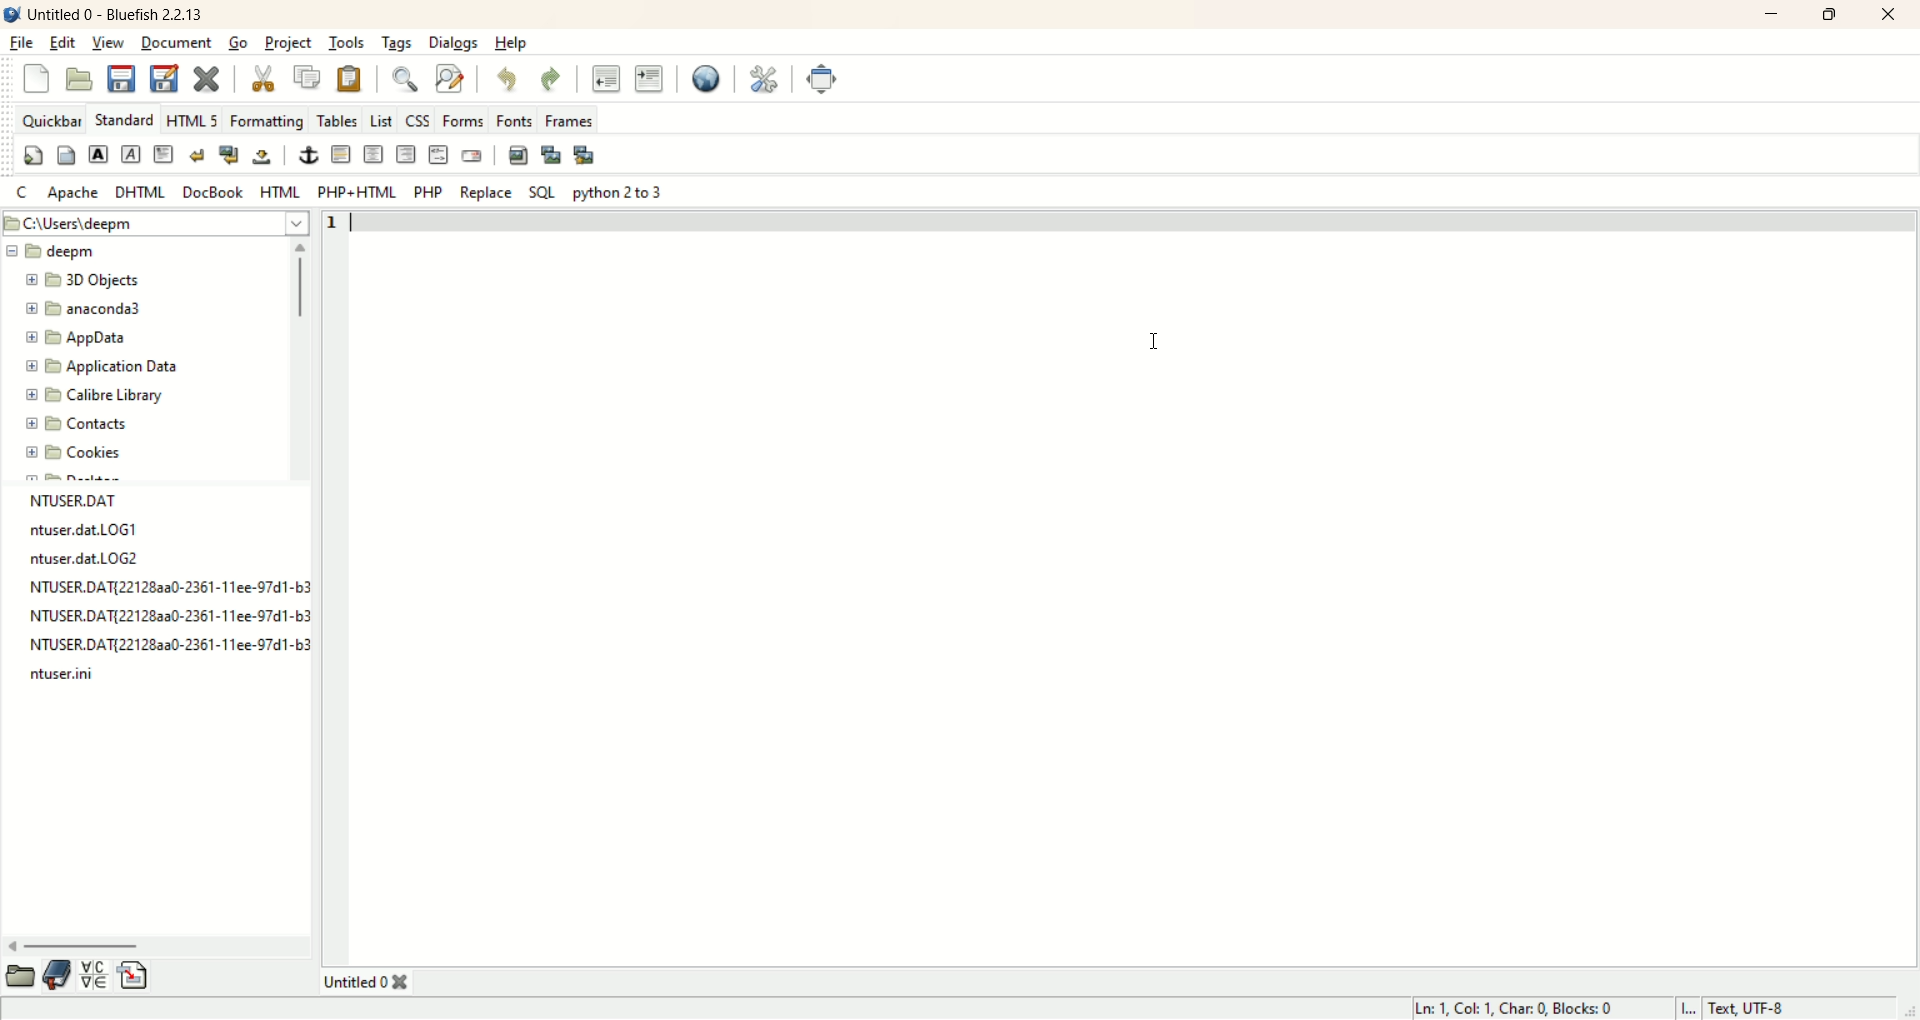  What do you see at coordinates (510, 44) in the screenshot?
I see `help` at bounding box center [510, 44].